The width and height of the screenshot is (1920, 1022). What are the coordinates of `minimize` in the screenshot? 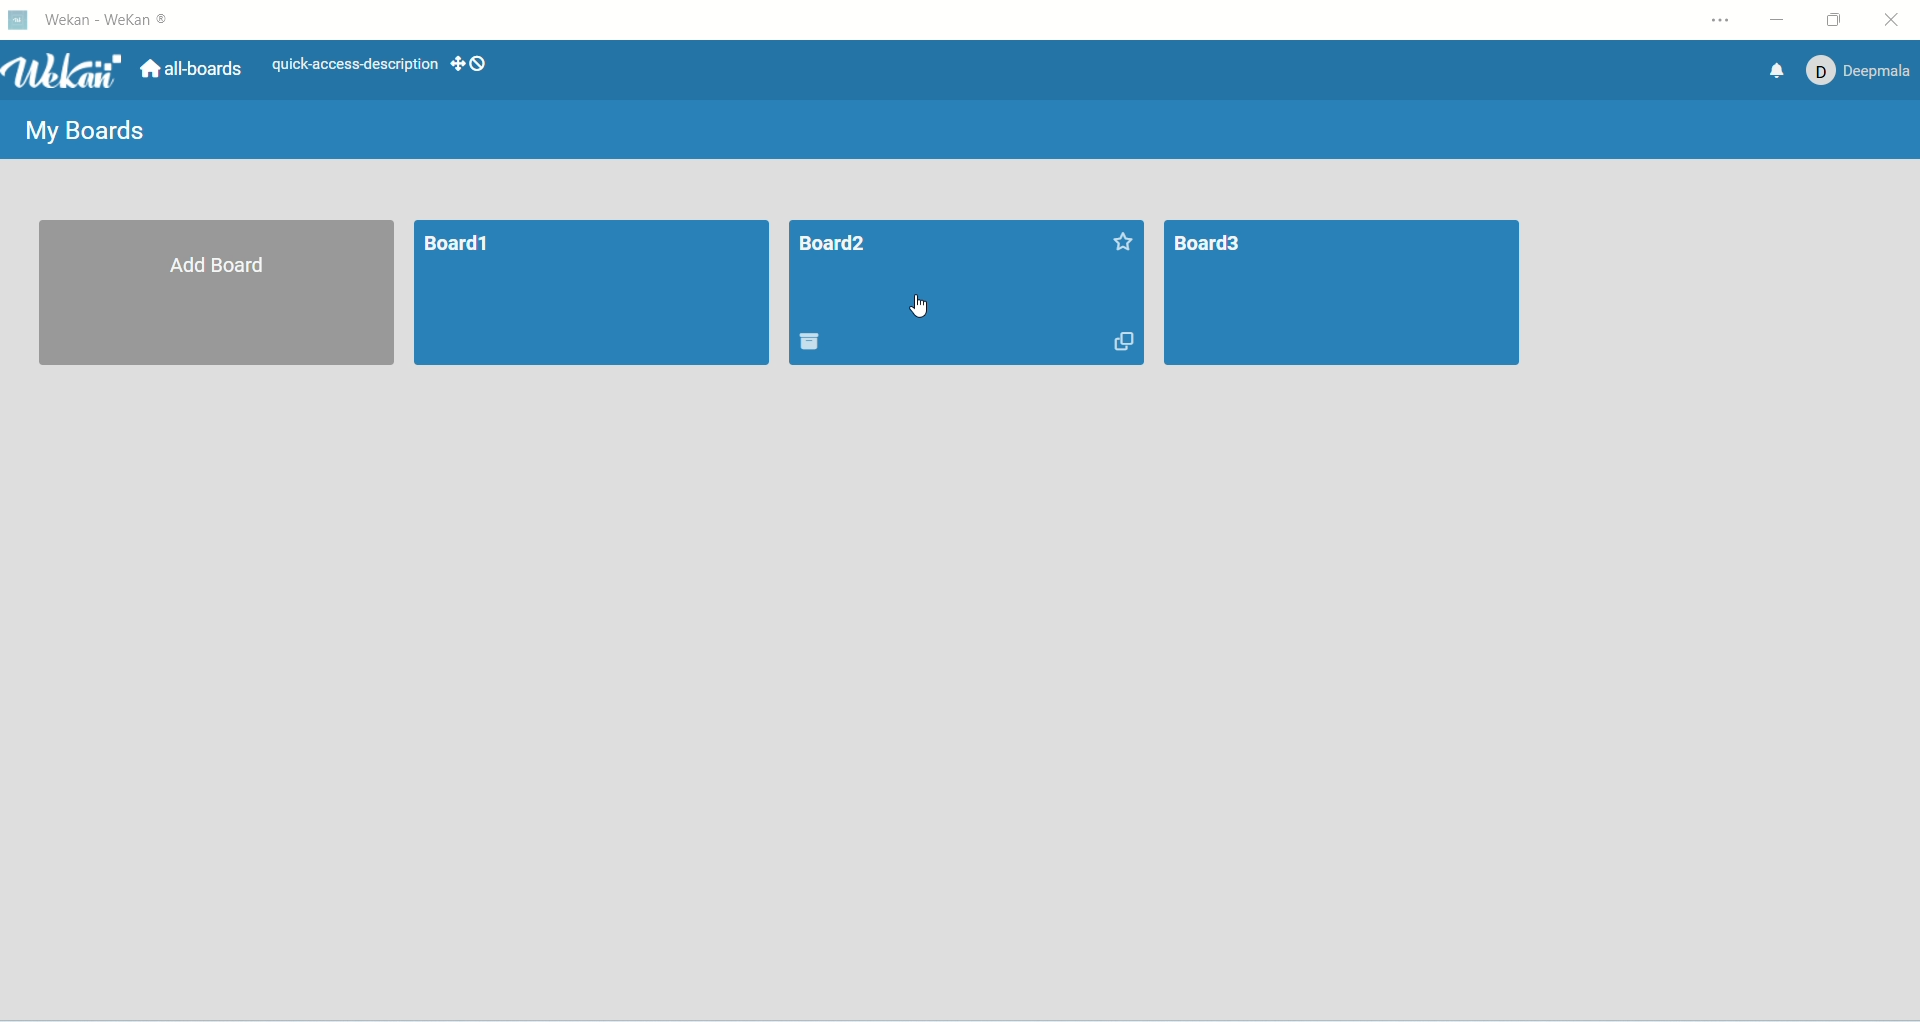 It's located at (1781, 24).